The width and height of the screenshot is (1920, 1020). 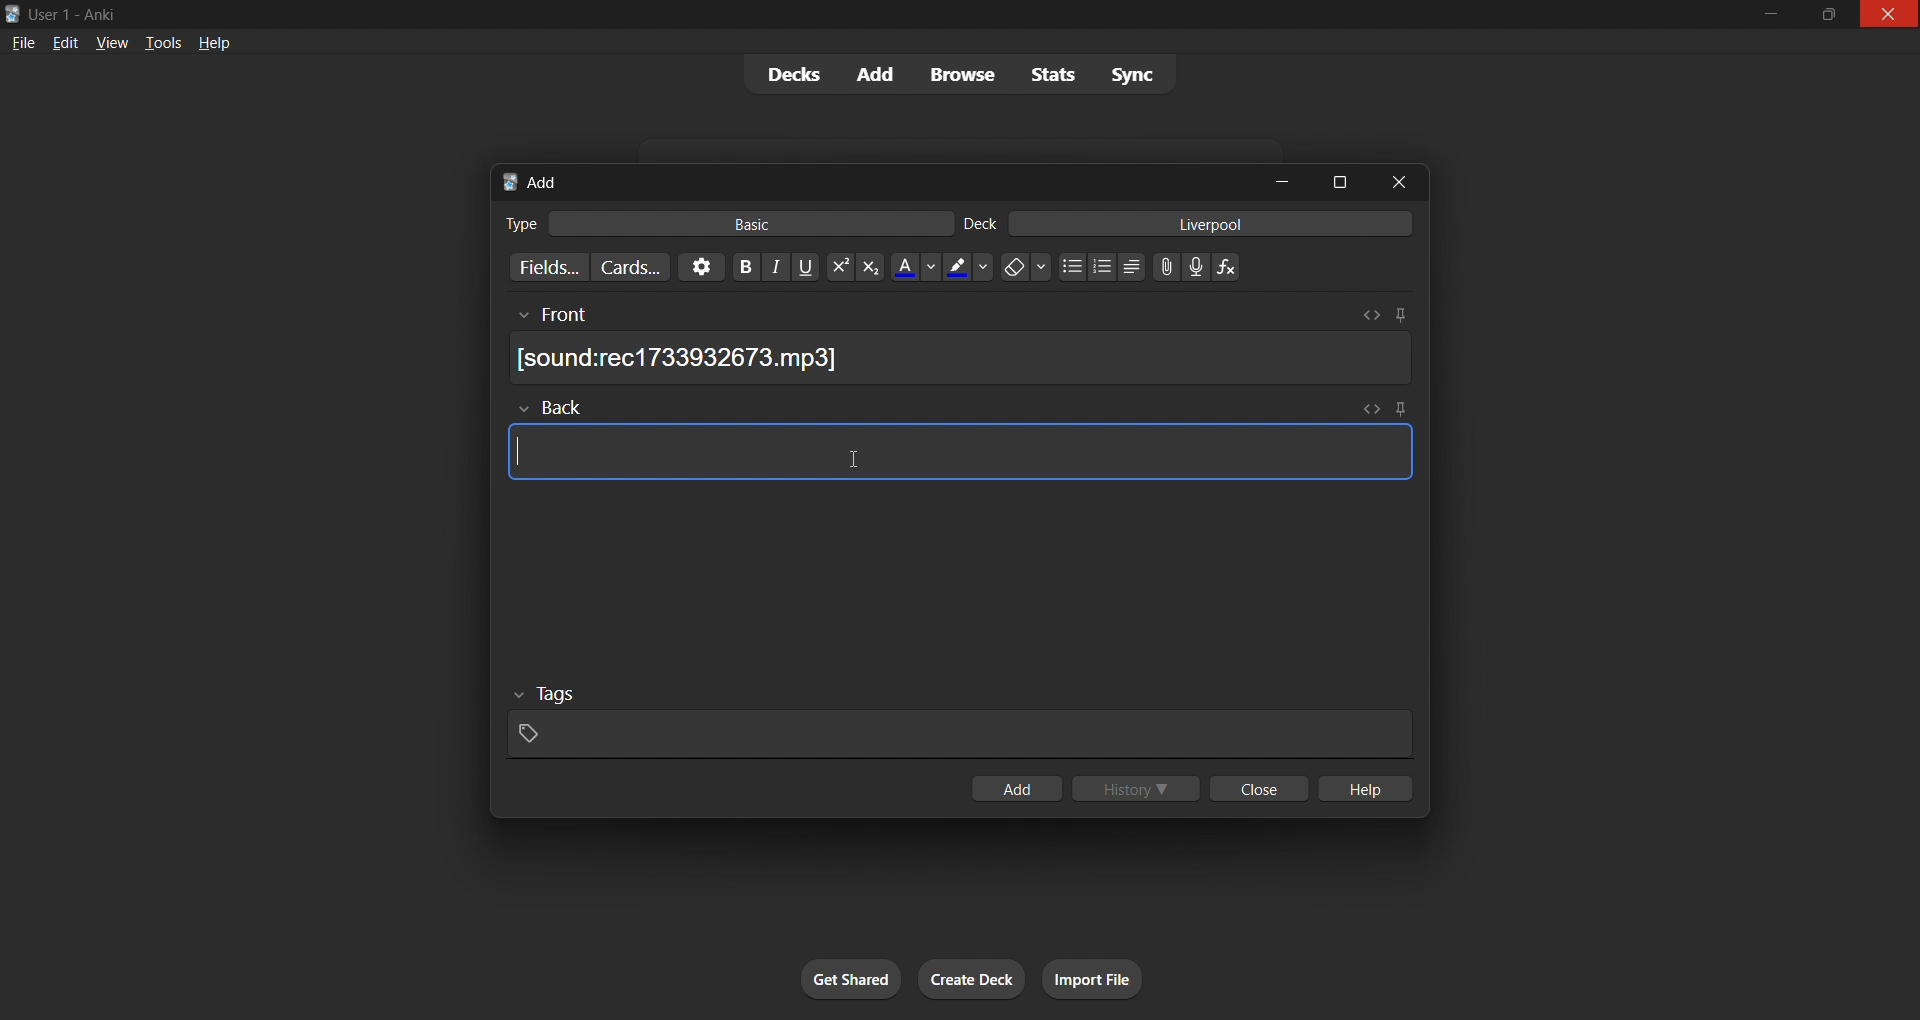 What do you see at coordinates (870, 268) in the screenshot?
I see `subscript` at bounding box center [870, 268].